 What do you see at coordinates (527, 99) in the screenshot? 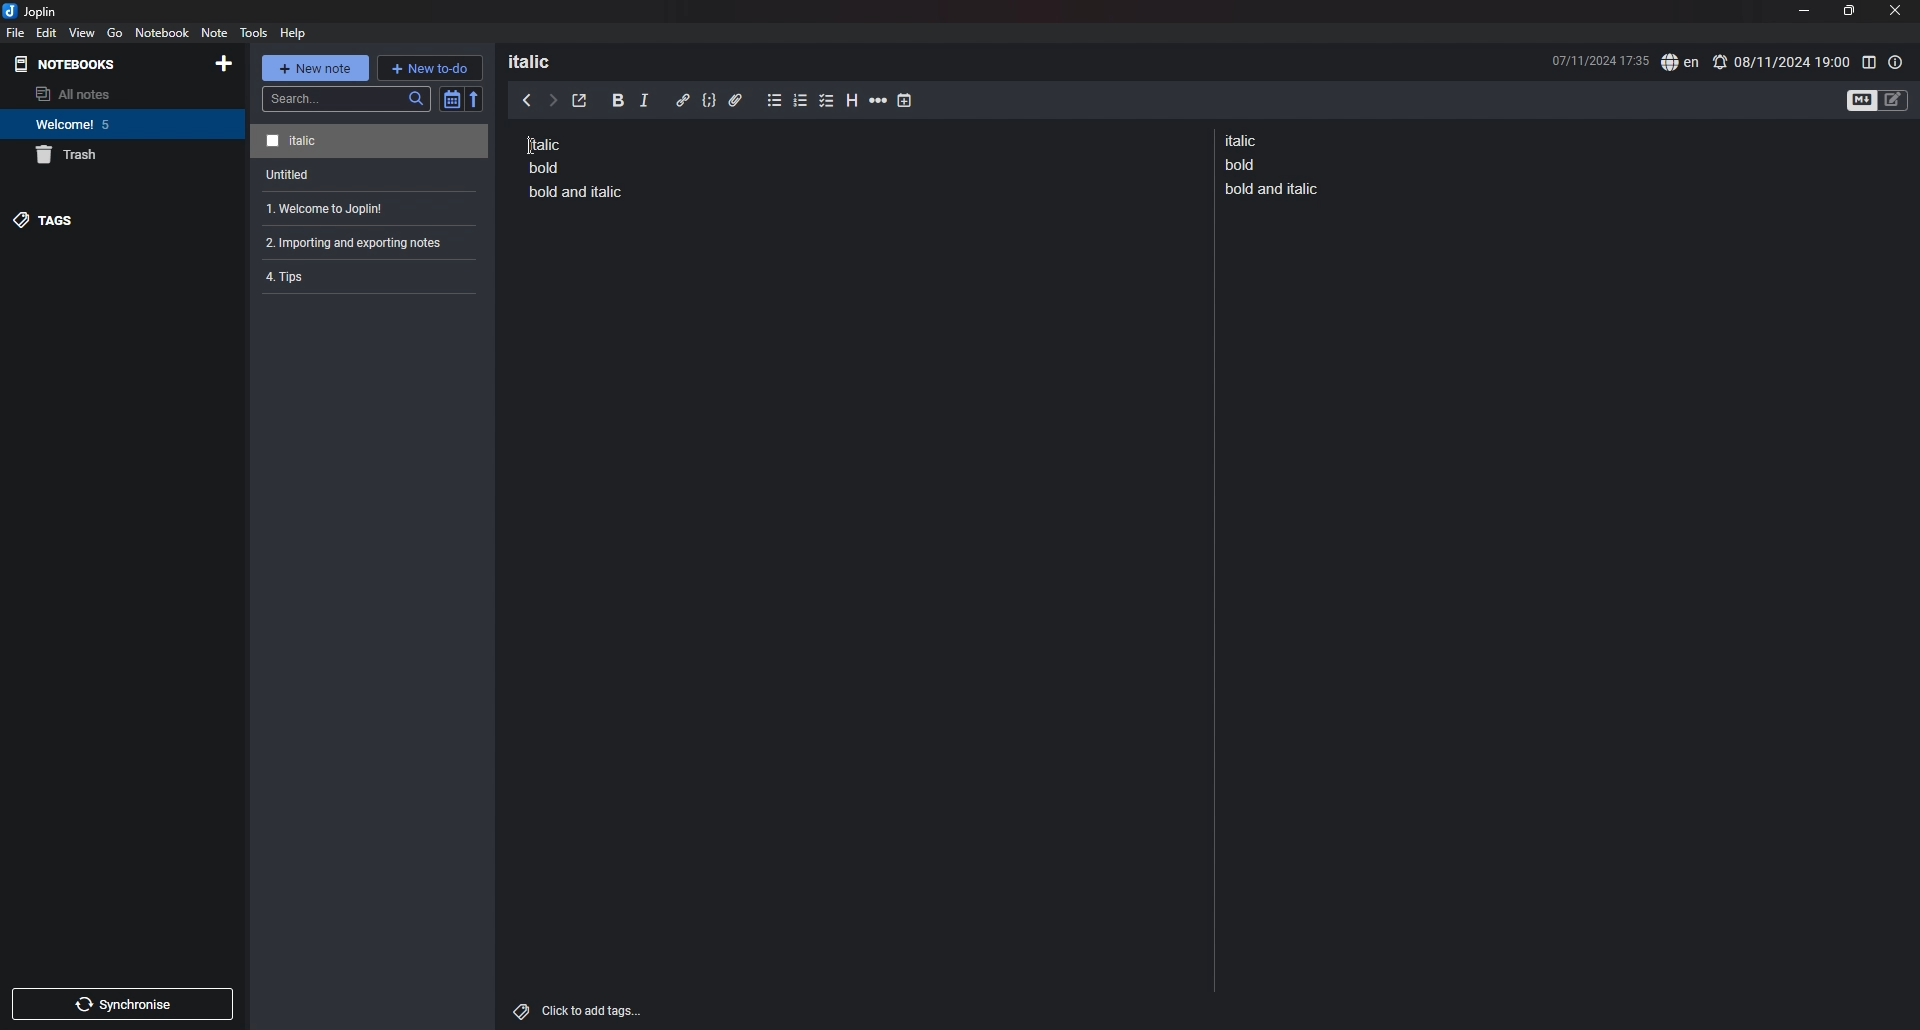
I see `previous` at bounding box center [527, 99].